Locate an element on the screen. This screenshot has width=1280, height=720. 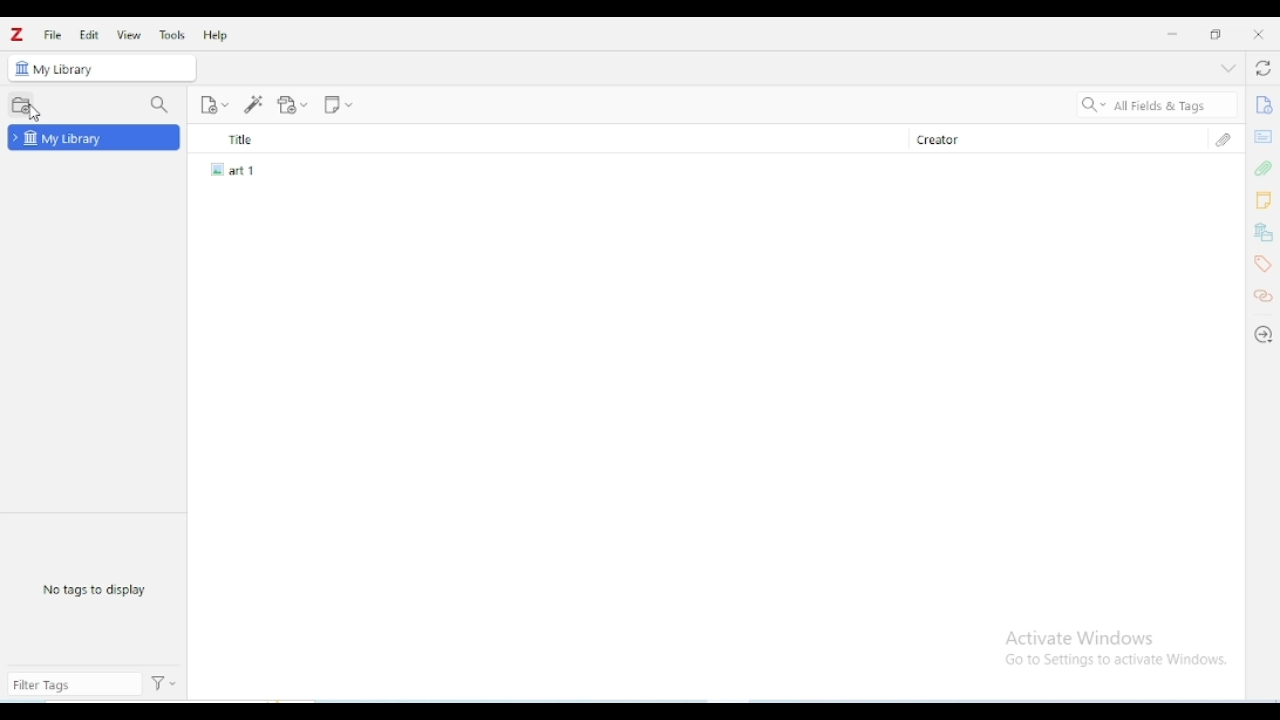
attachments is located at coordinates (1262, 168).